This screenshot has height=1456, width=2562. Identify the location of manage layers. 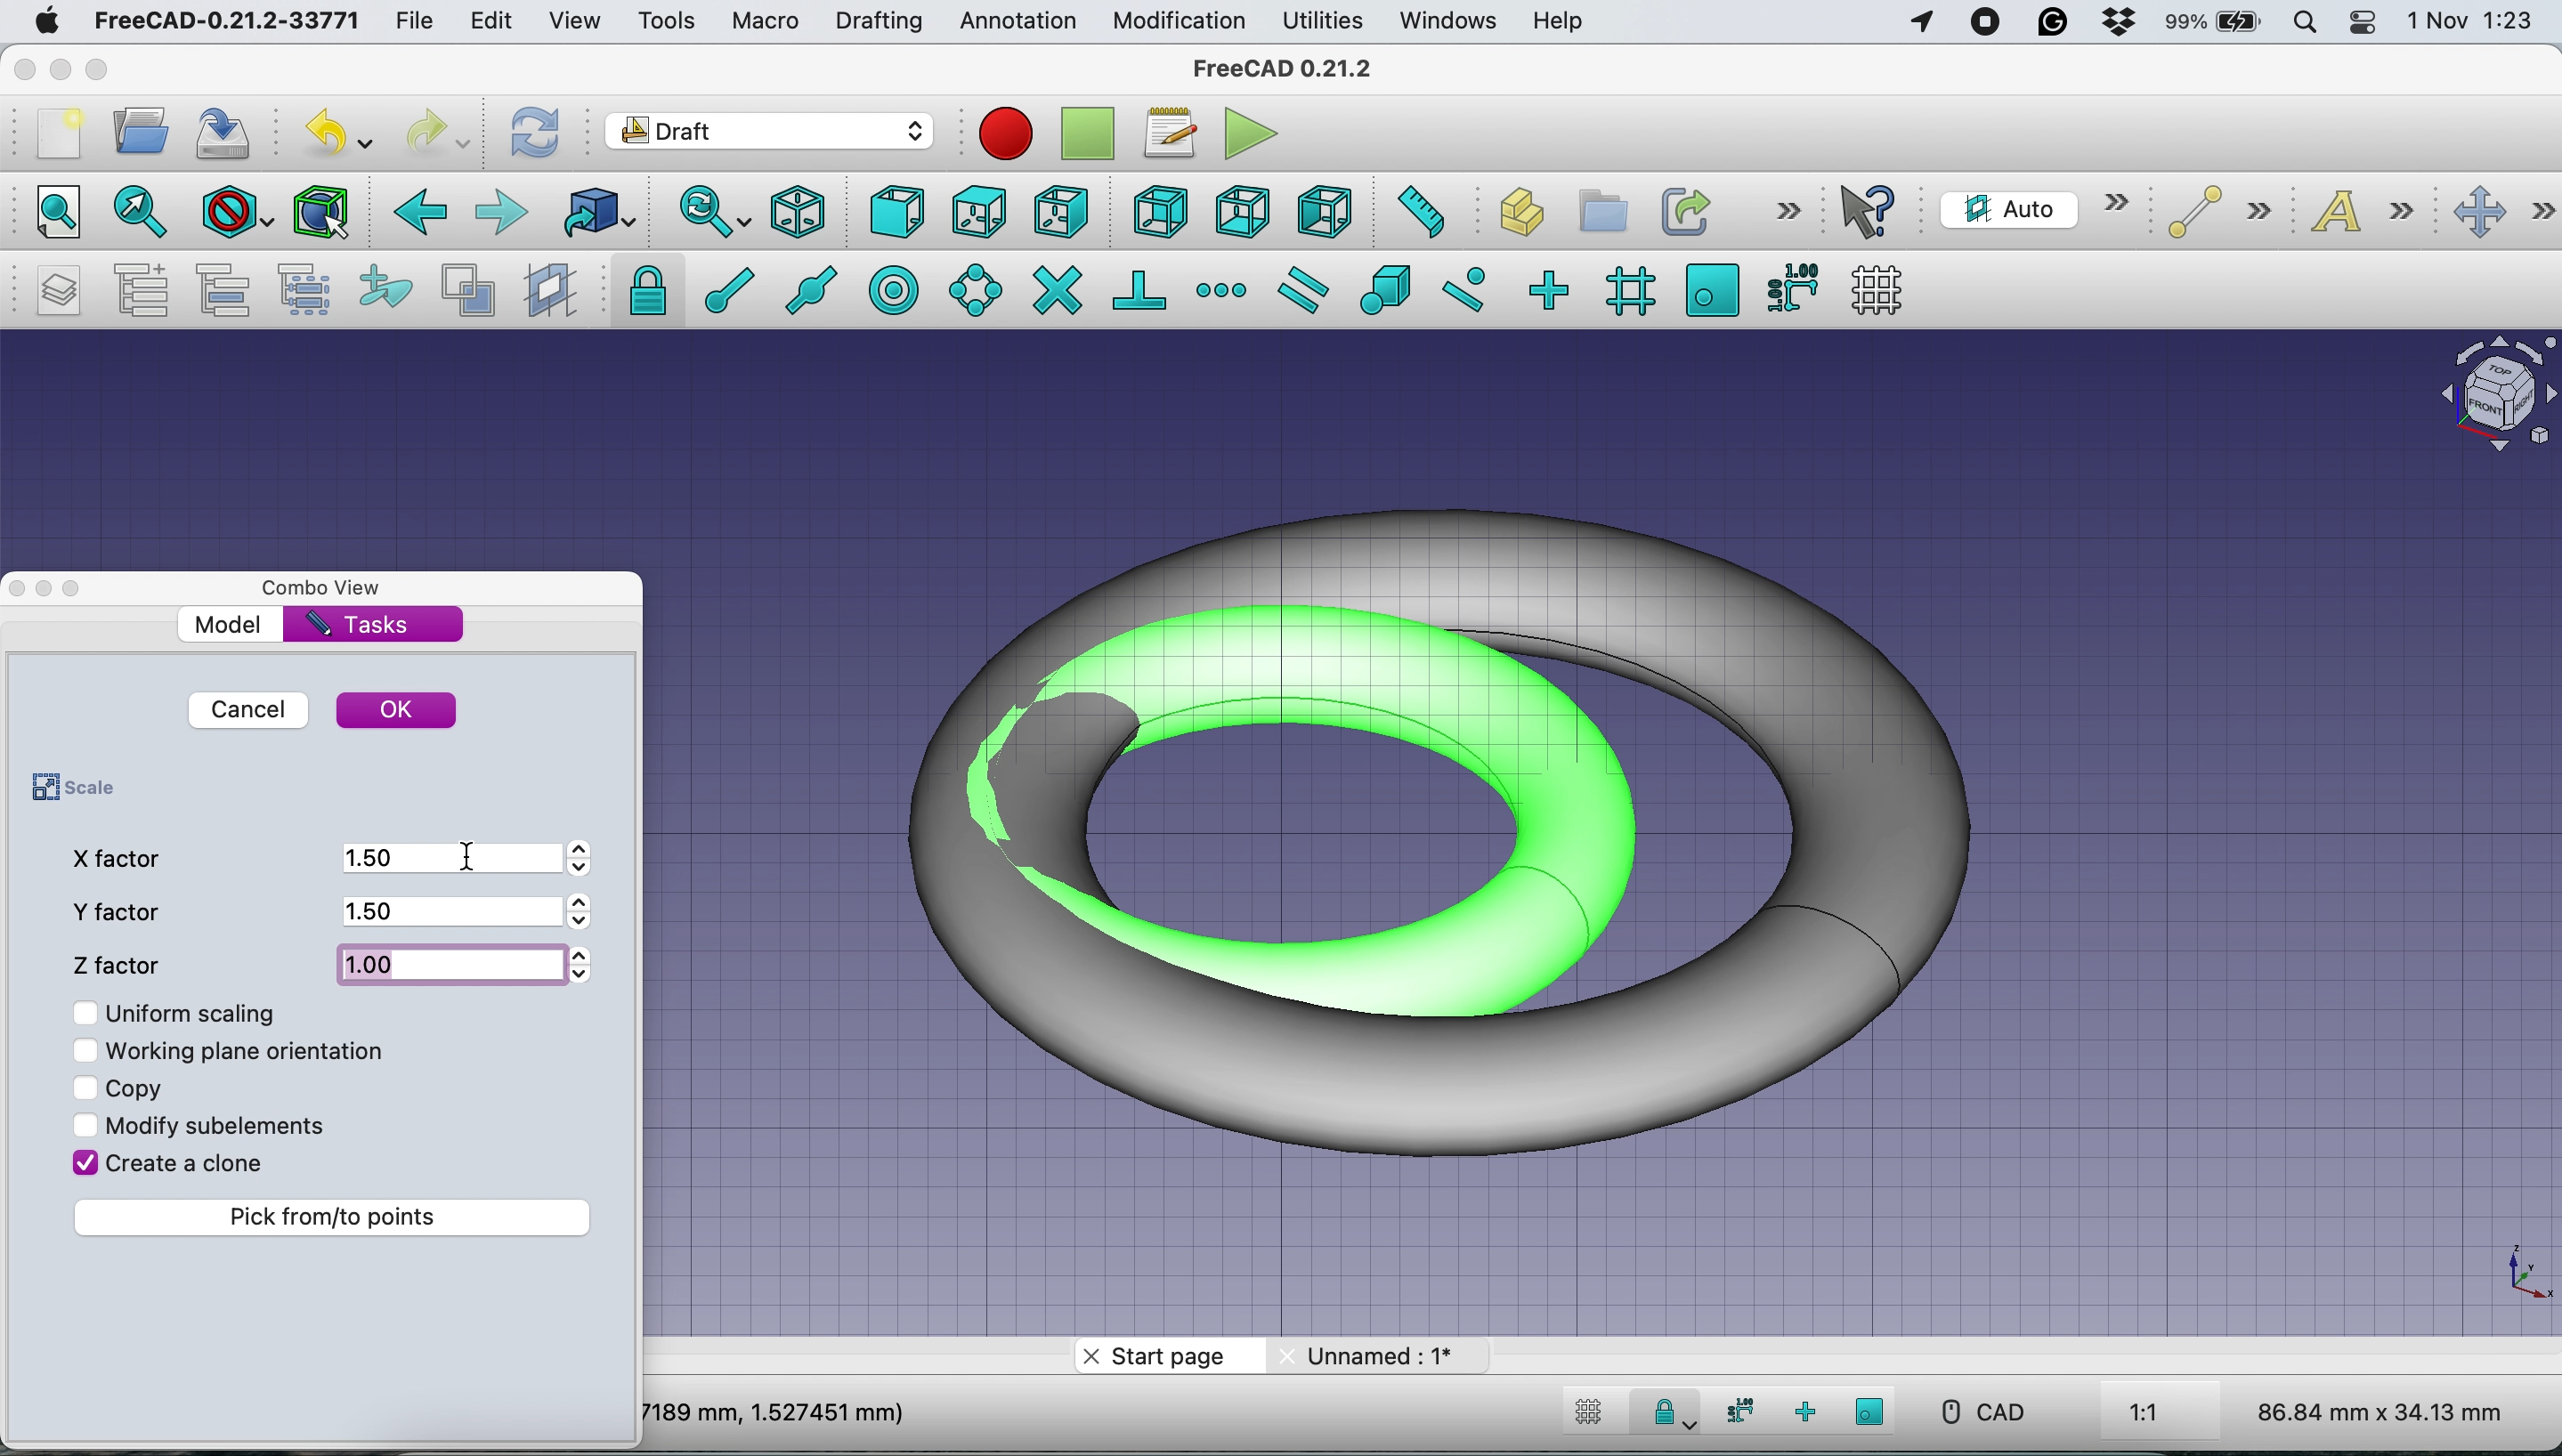
(63, 290).